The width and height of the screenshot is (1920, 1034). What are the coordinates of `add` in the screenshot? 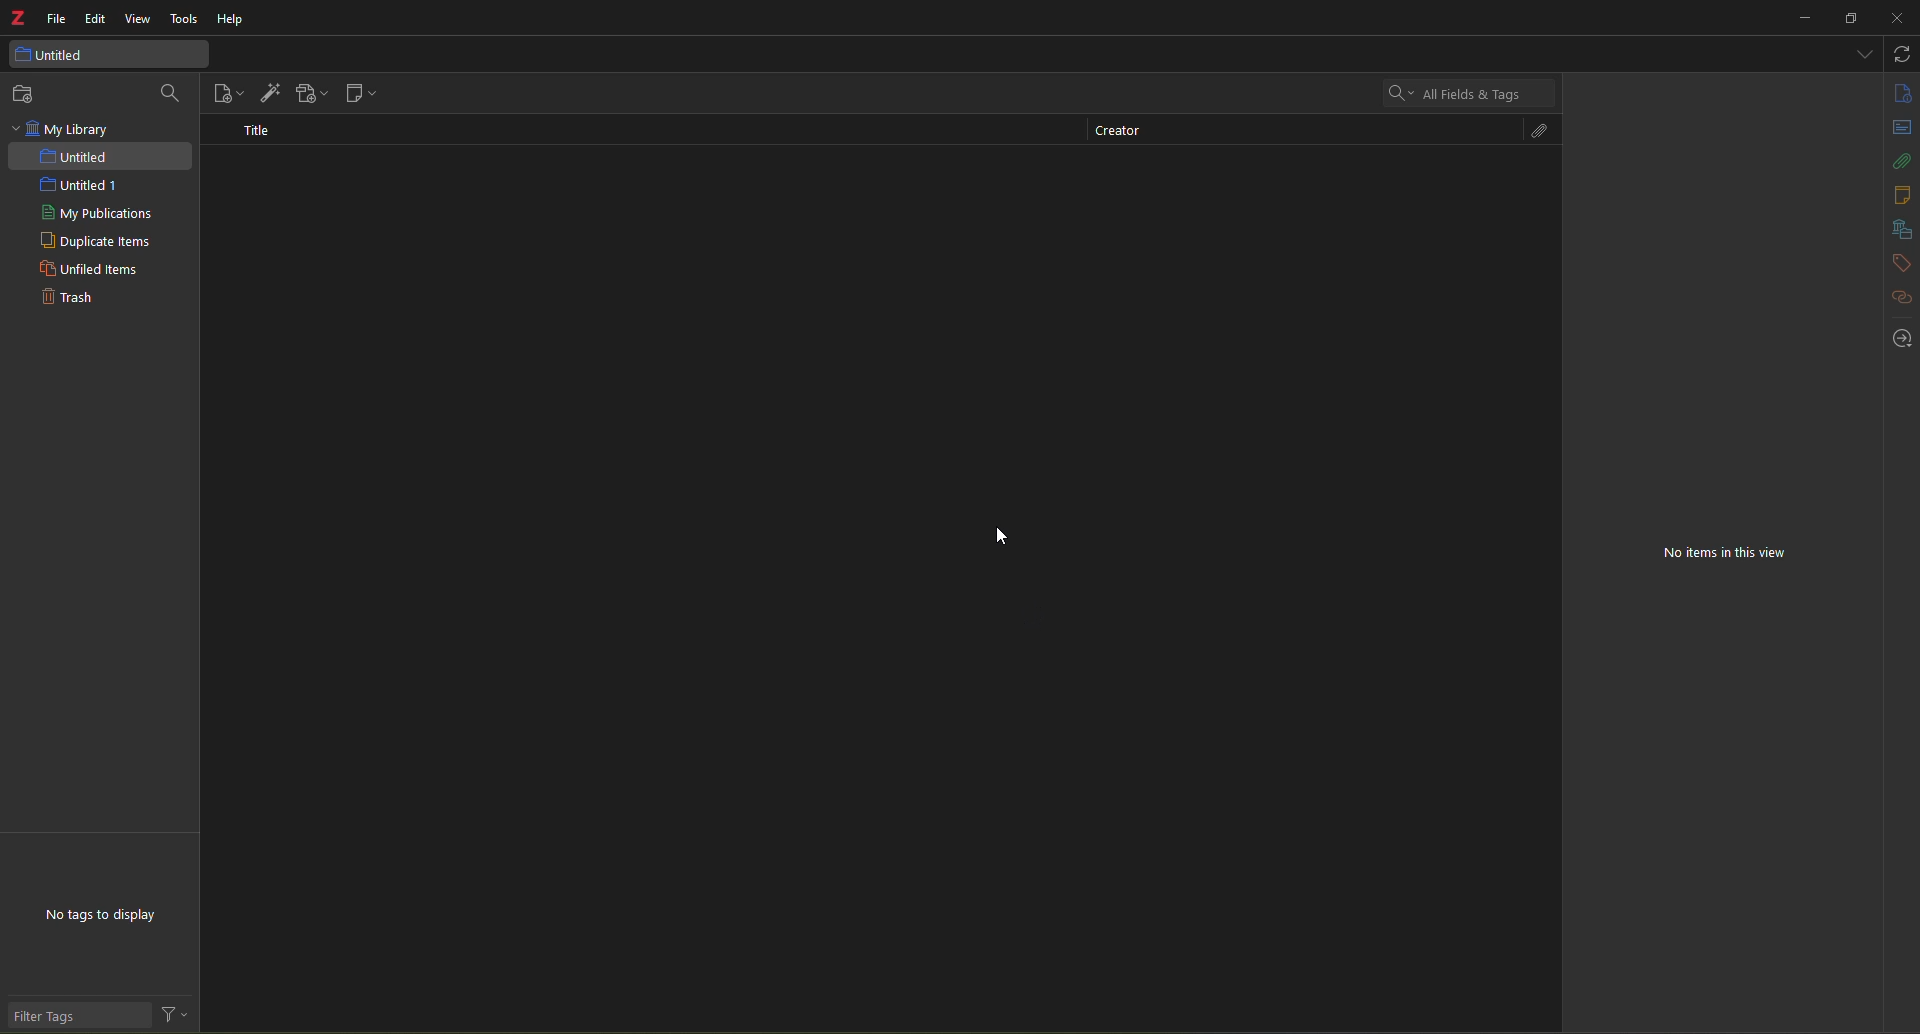 It's located at (1614, 197).